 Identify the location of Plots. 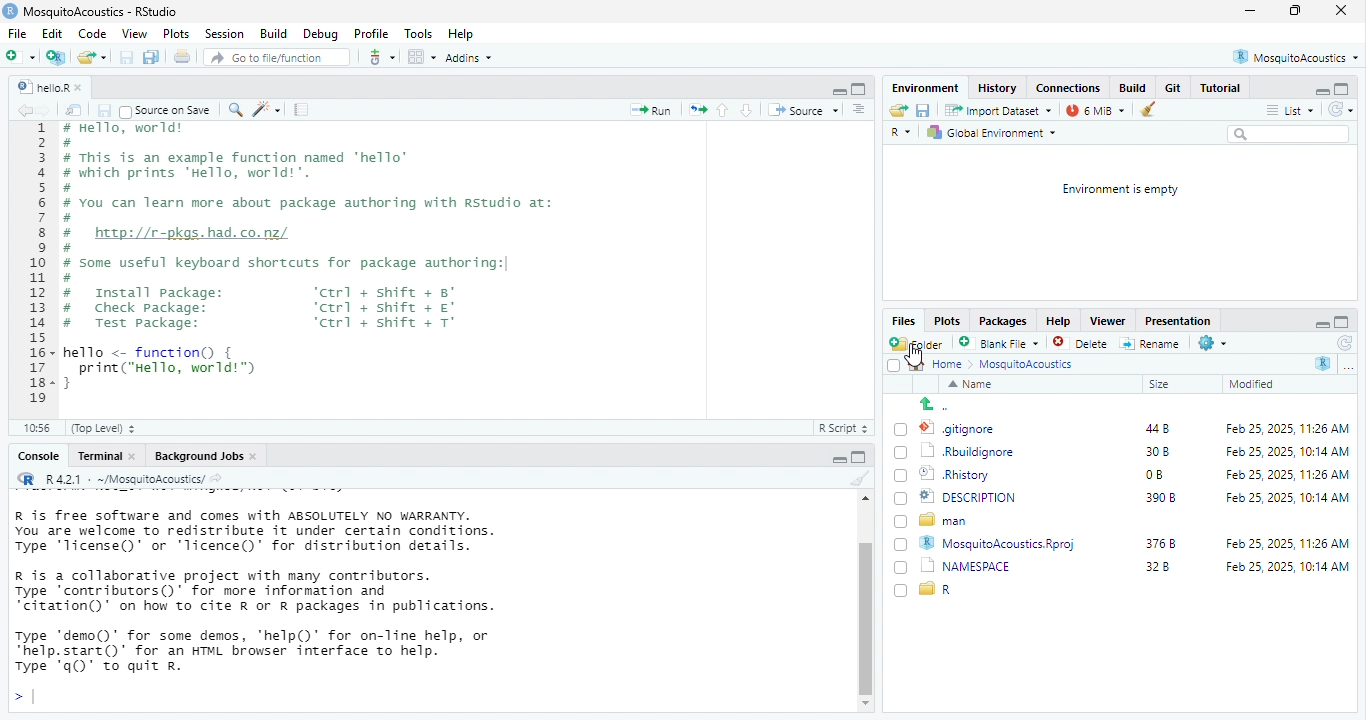
(175, 35).